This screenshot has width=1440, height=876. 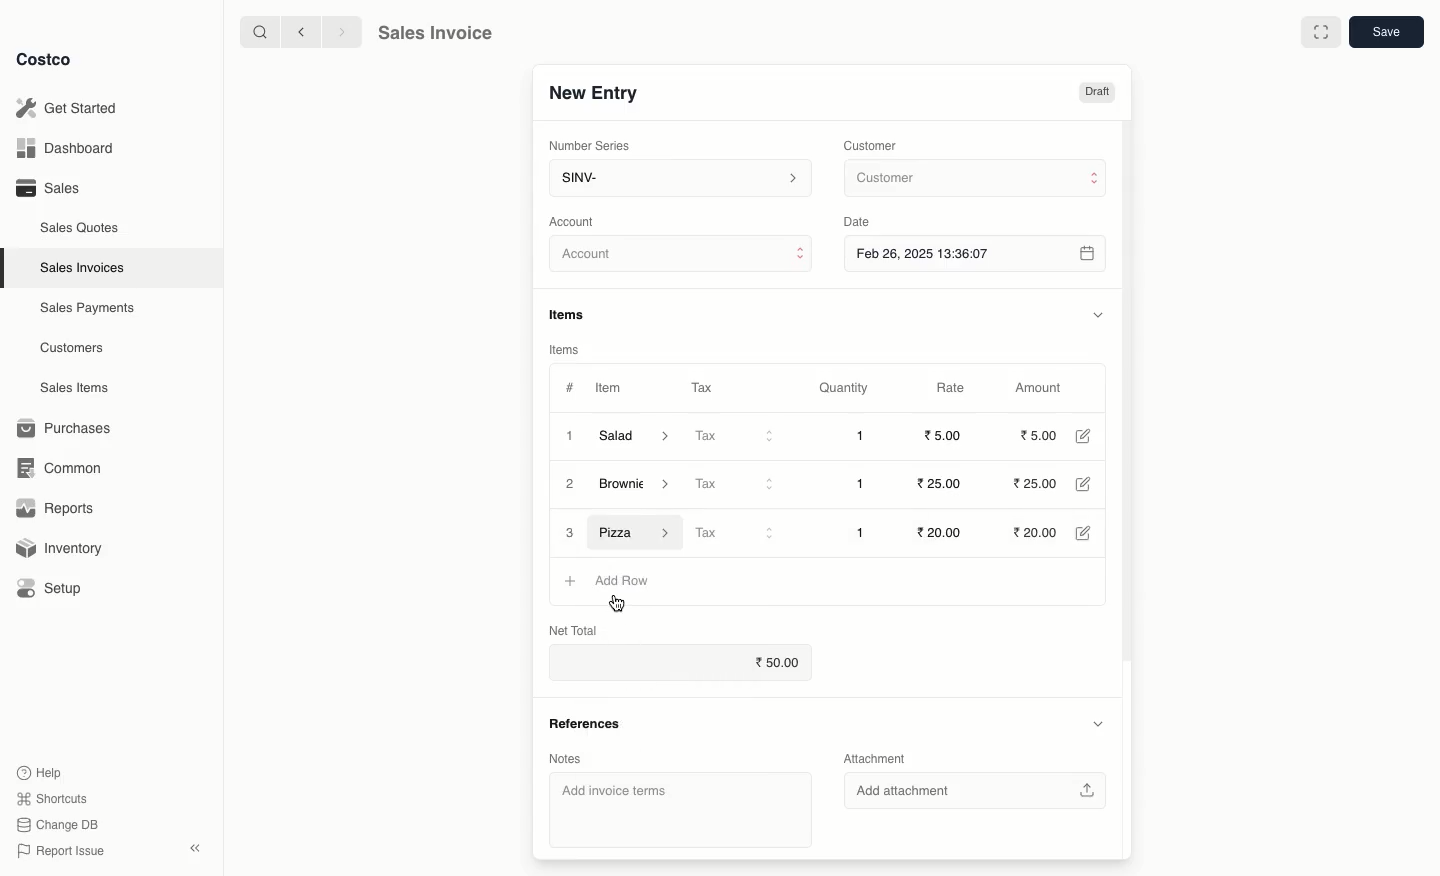 I want to click on Brownie, so click(x=639, y=486).